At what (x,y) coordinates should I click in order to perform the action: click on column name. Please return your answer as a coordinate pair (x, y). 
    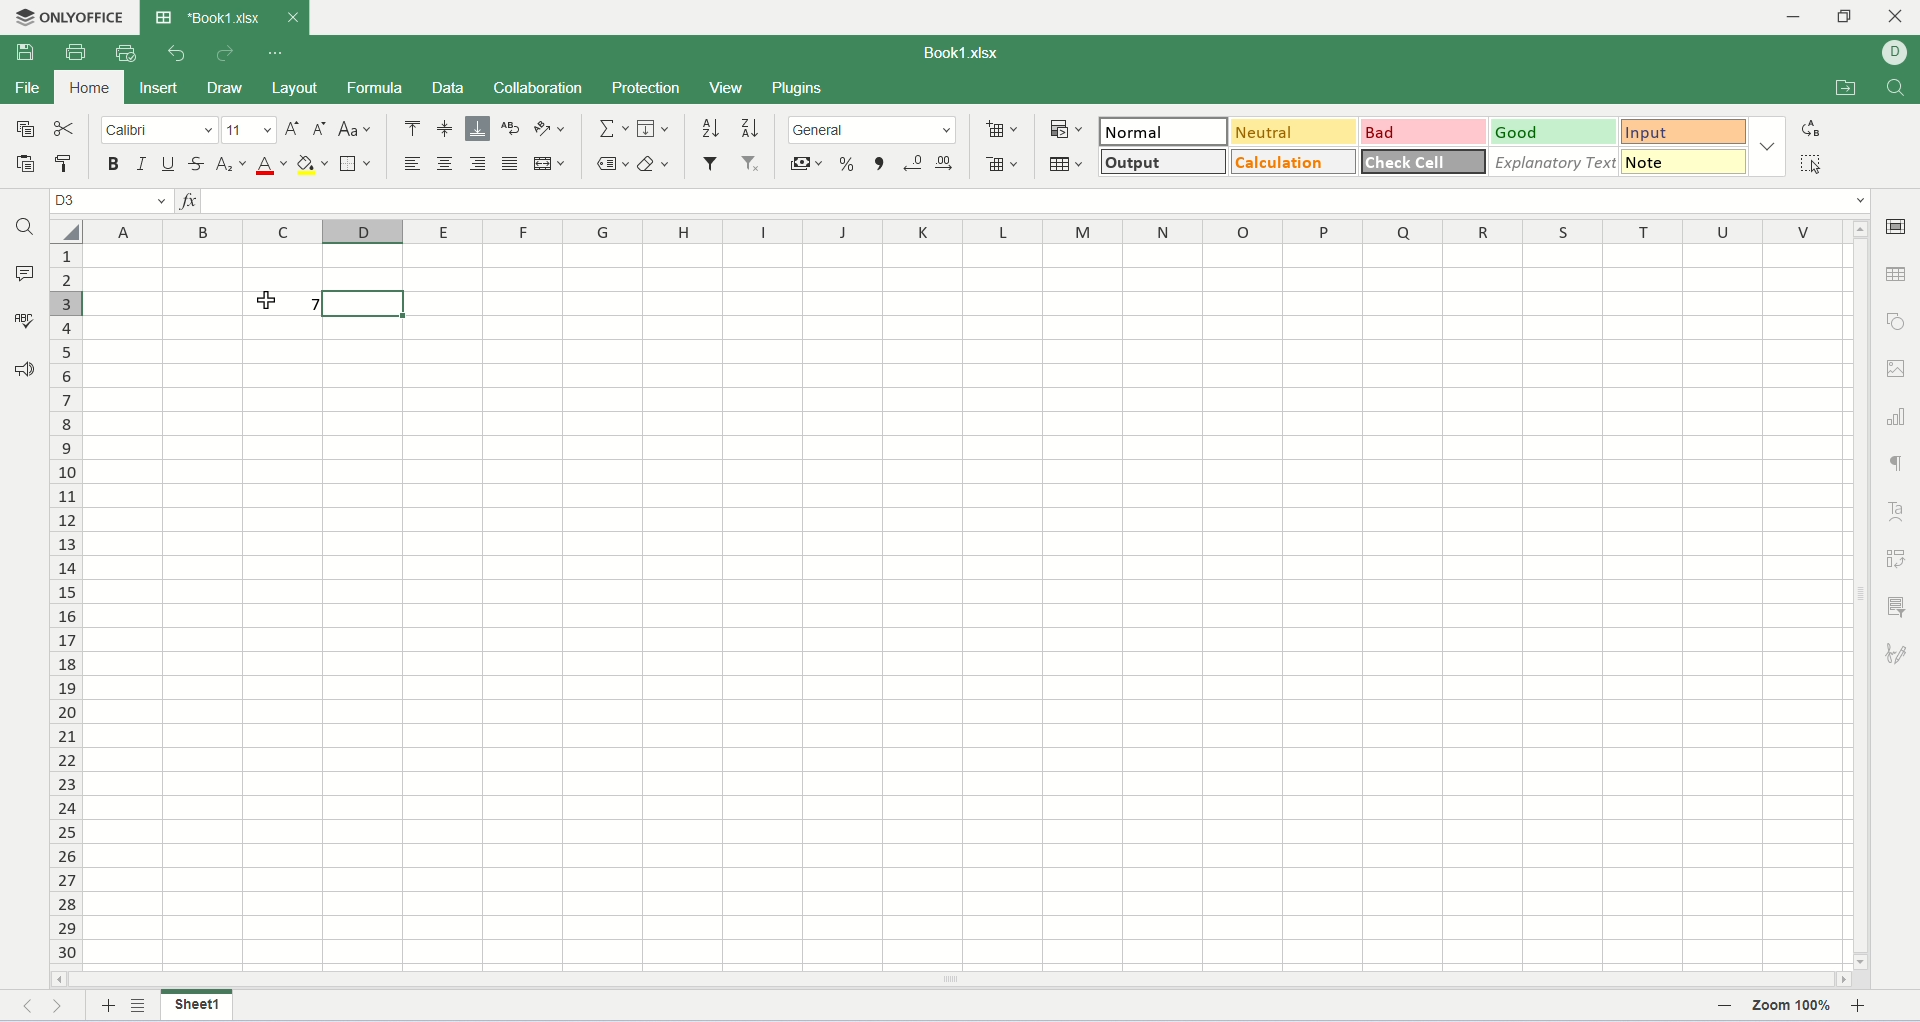
    Looking at the image, I should click on (965, 231).